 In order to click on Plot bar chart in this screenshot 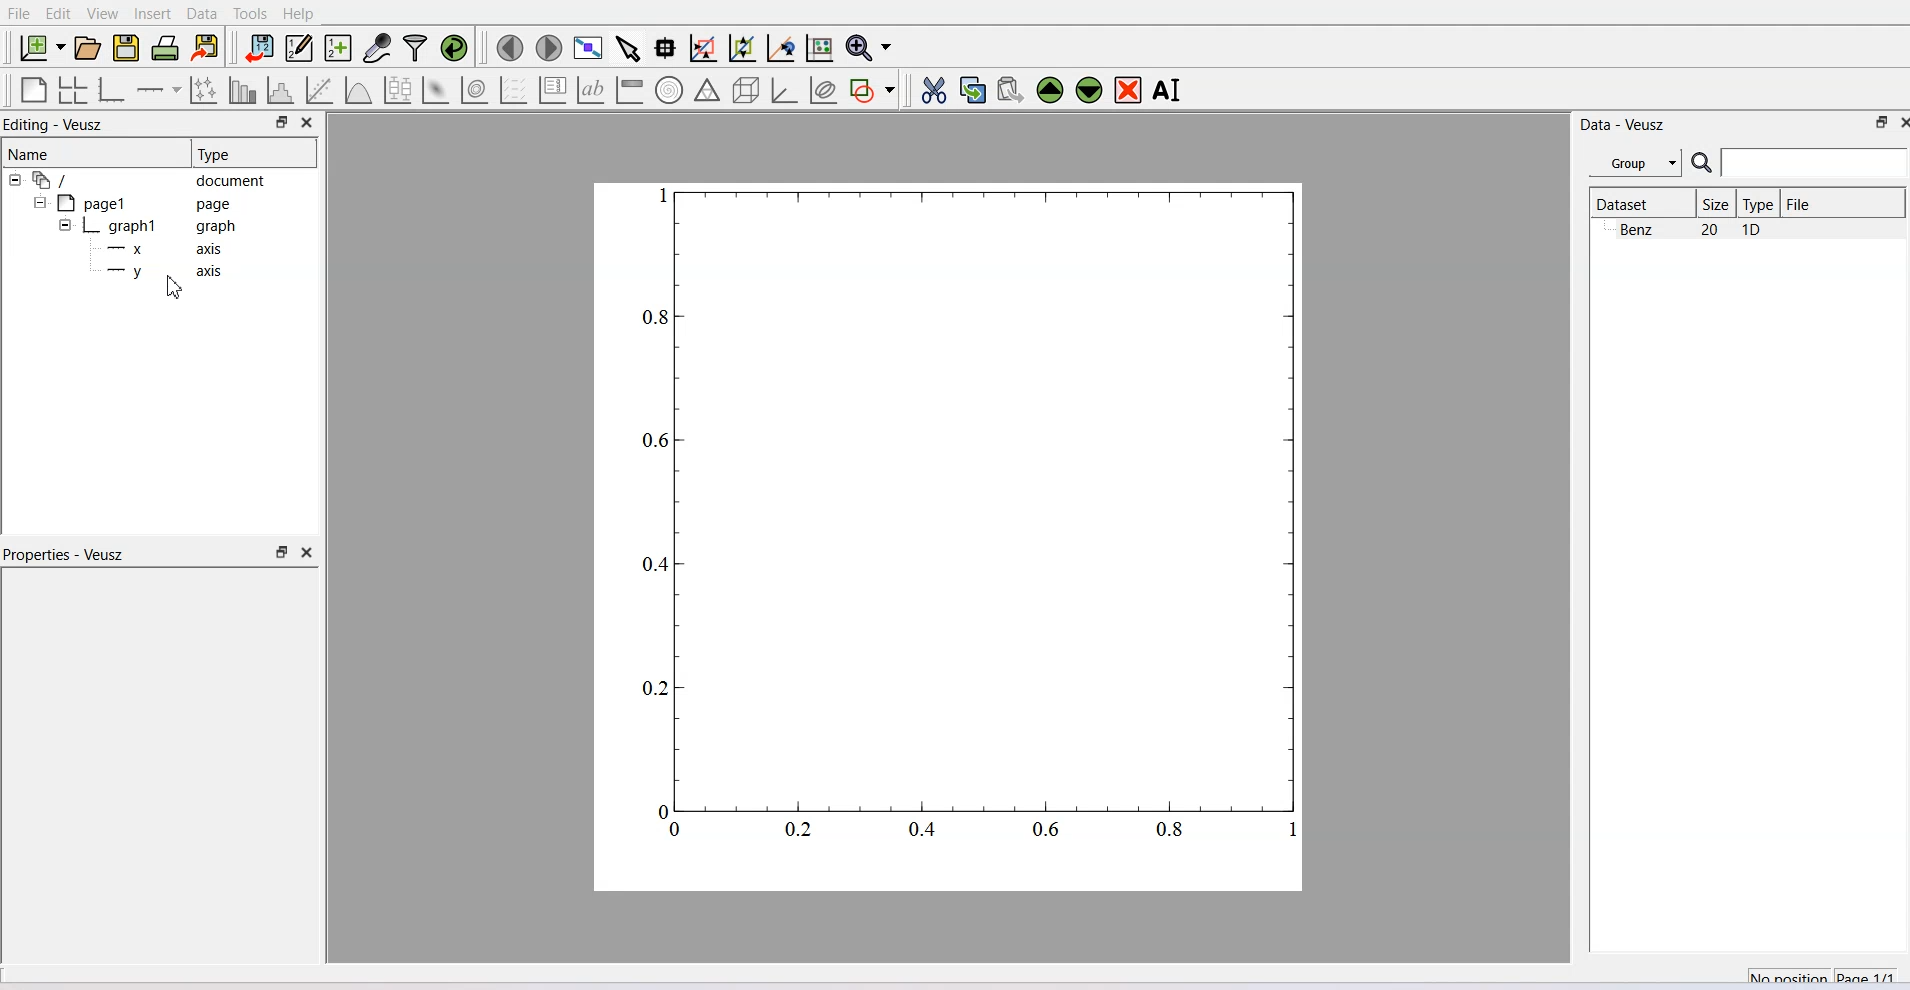, I will do `click(243, 89)`.